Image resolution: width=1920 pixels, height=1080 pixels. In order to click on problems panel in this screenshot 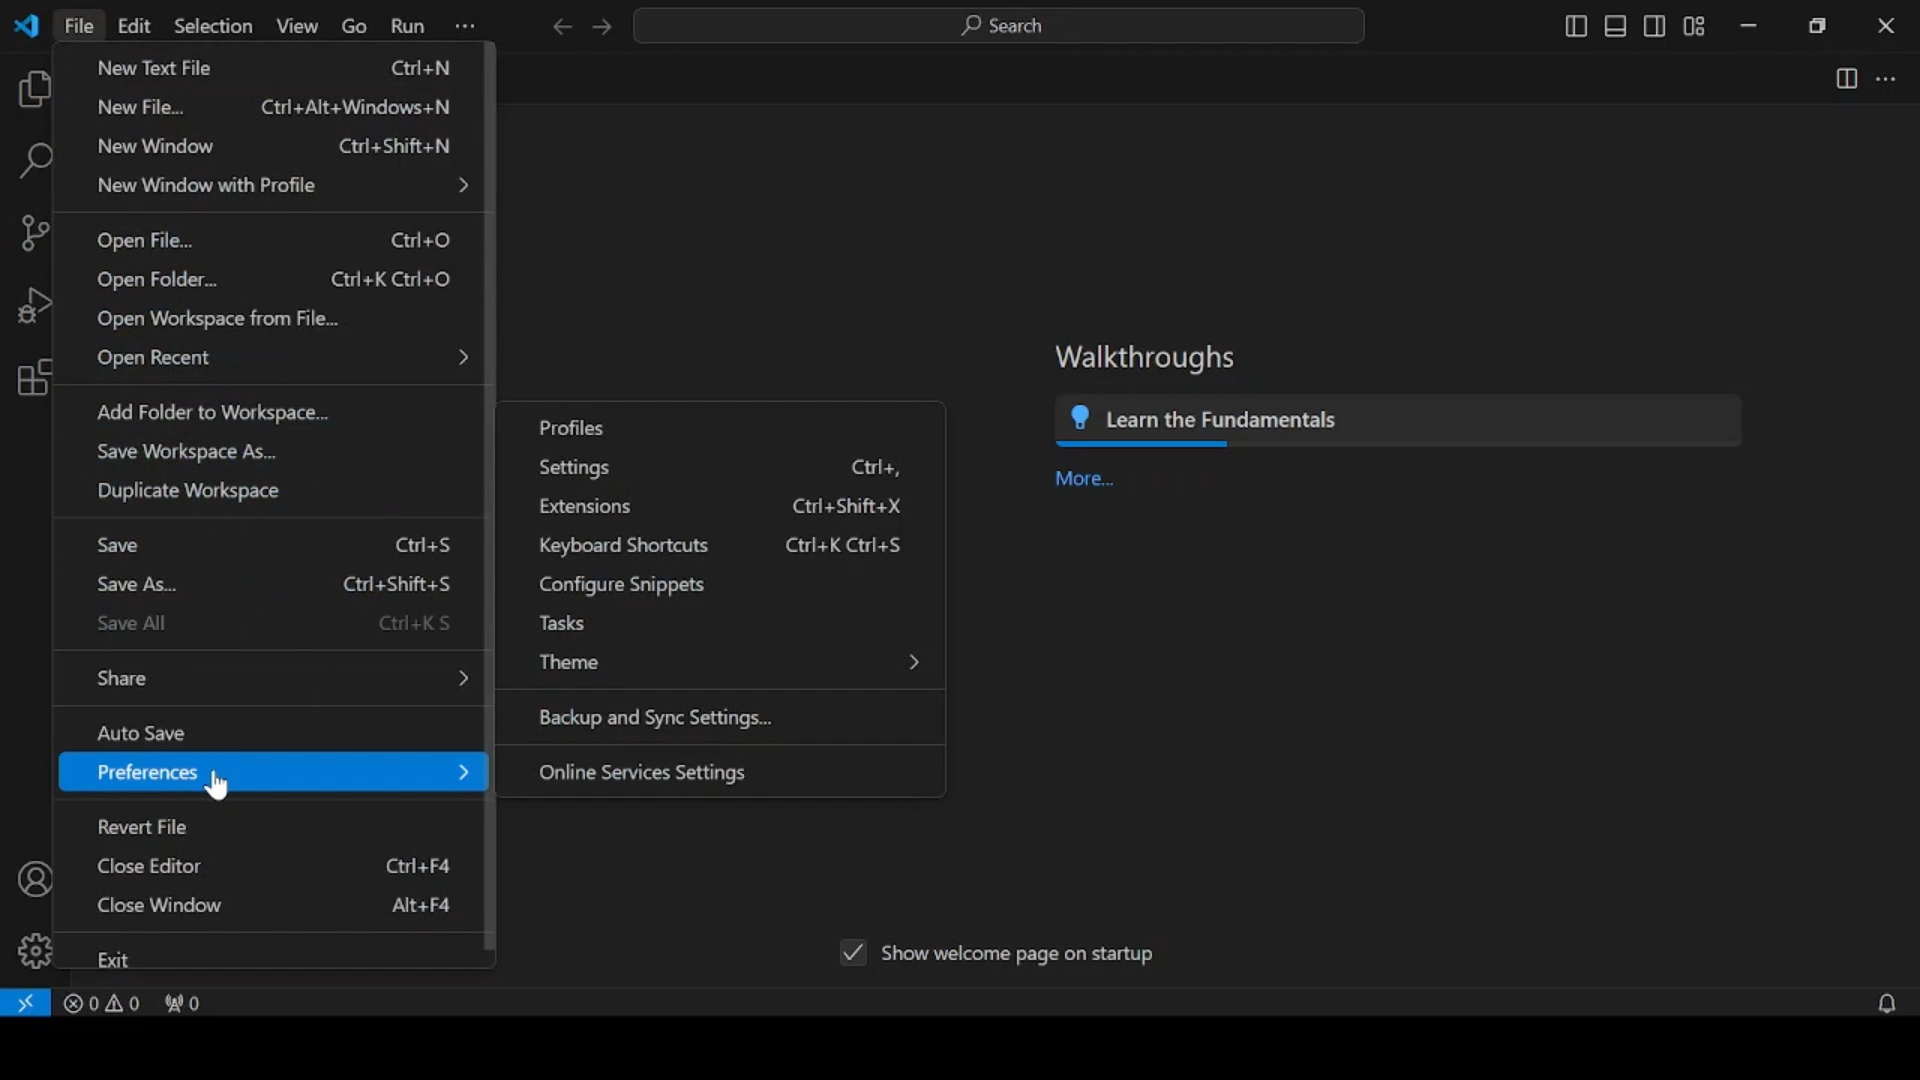, I will do `click(101, 1002)`.